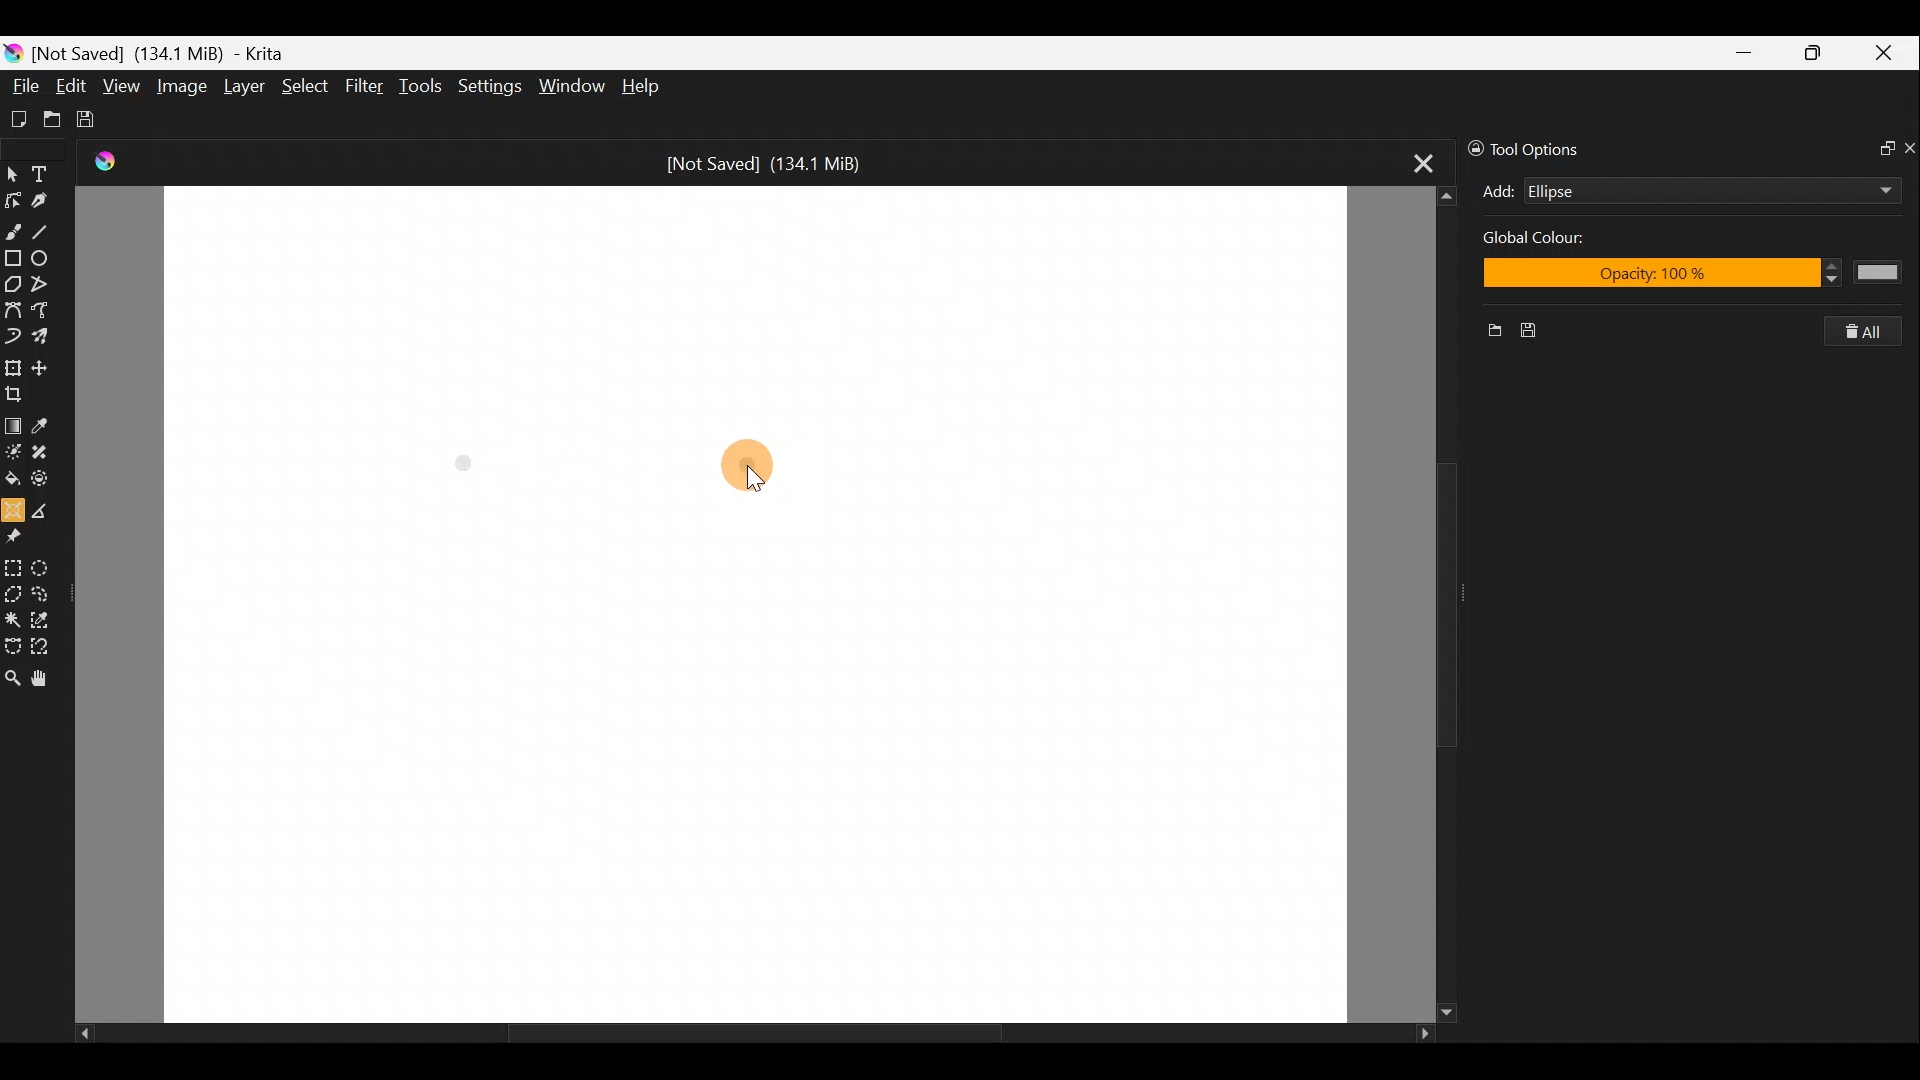 Image resolution: width=1920 pixels, height=1080 pixels. What do you see at coordinates (17, 117) in the screenshot?
I see `Create new document` at bounding box center [17, 117].